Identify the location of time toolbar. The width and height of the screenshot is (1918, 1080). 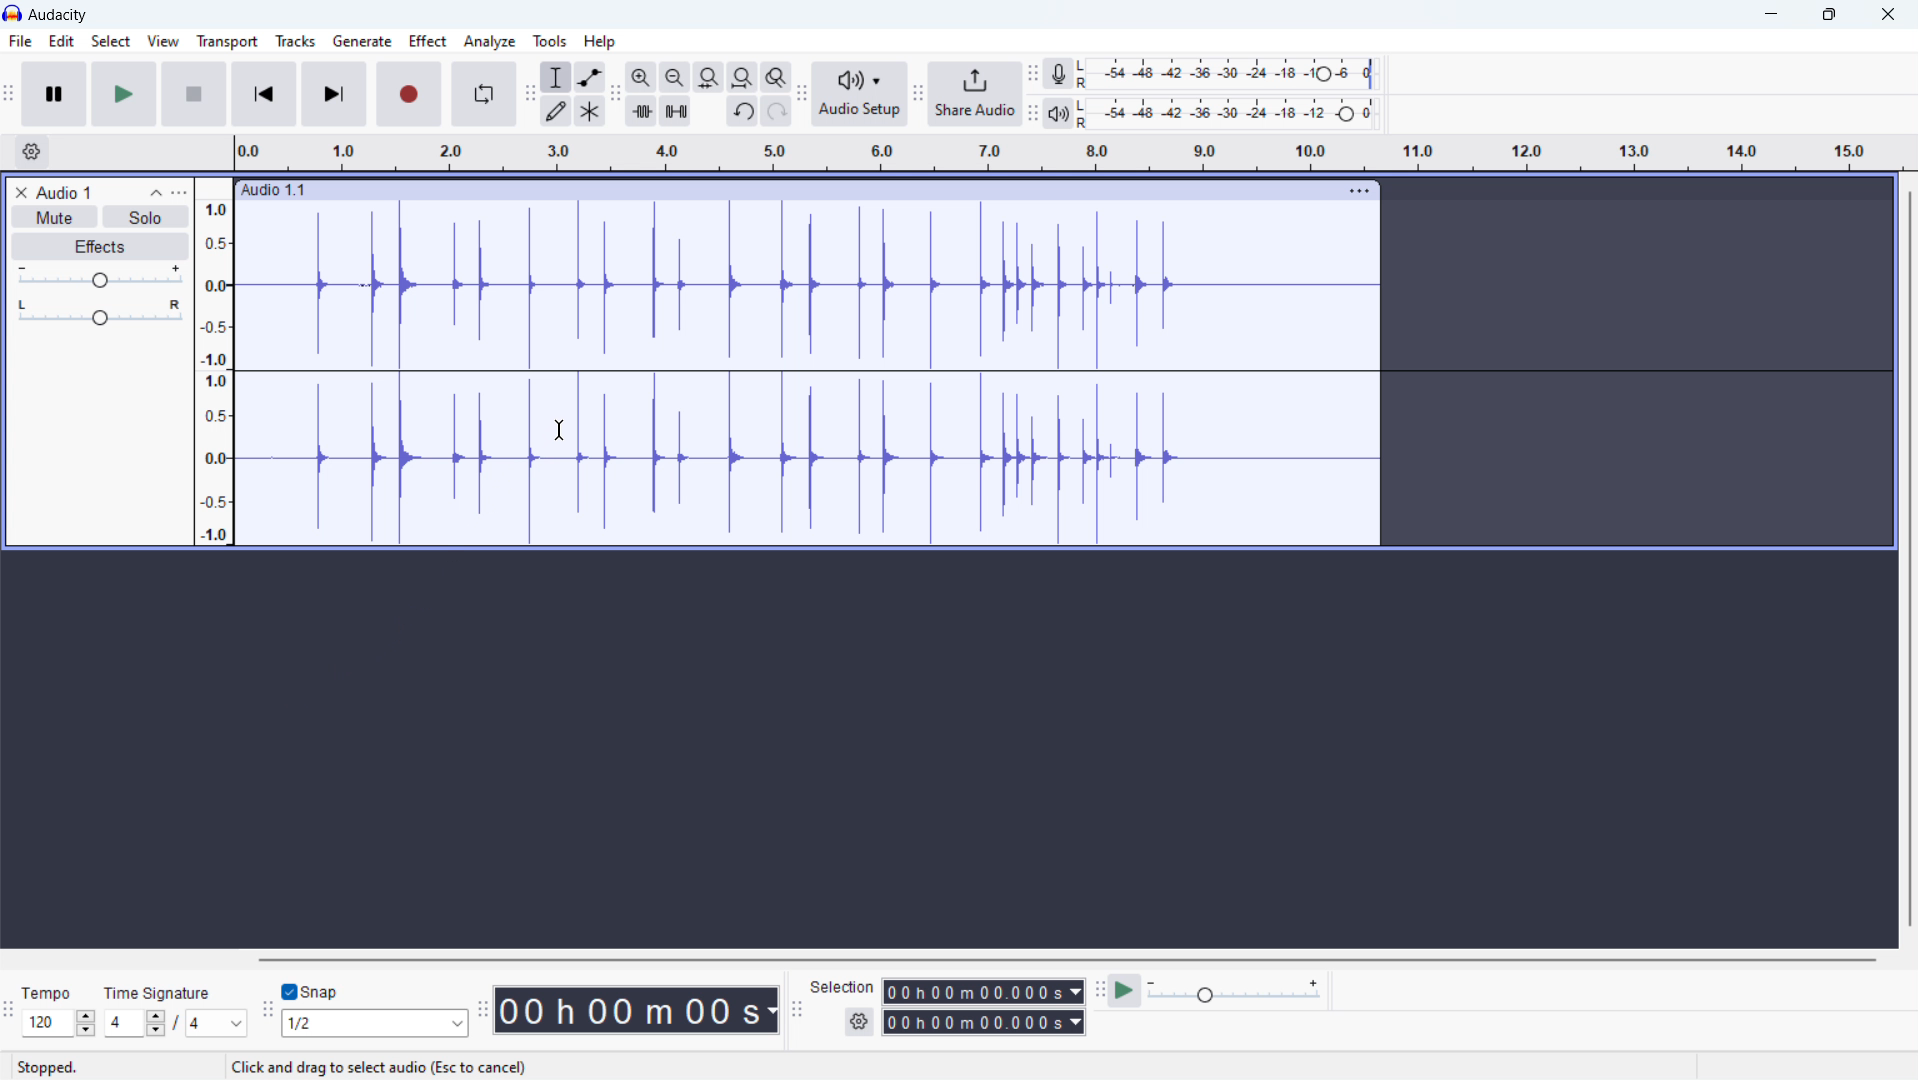
(483, 1012).